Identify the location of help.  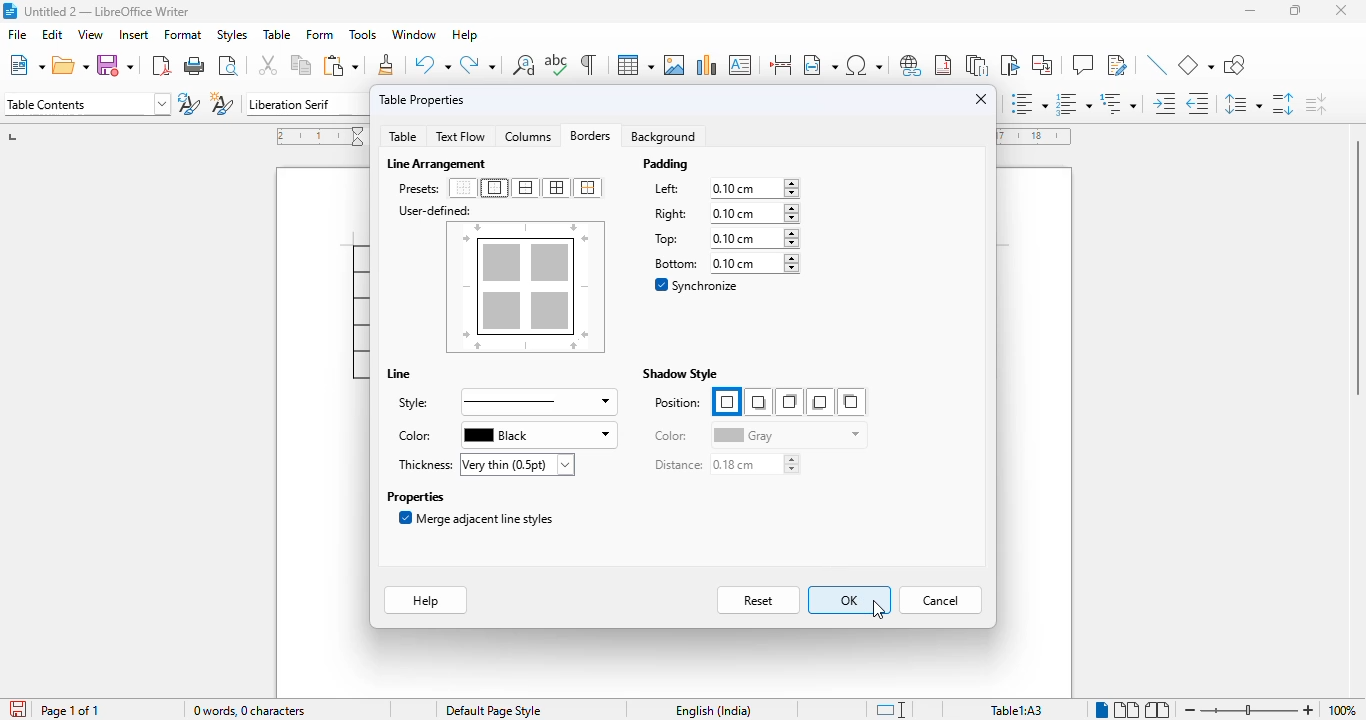
(464, 35).